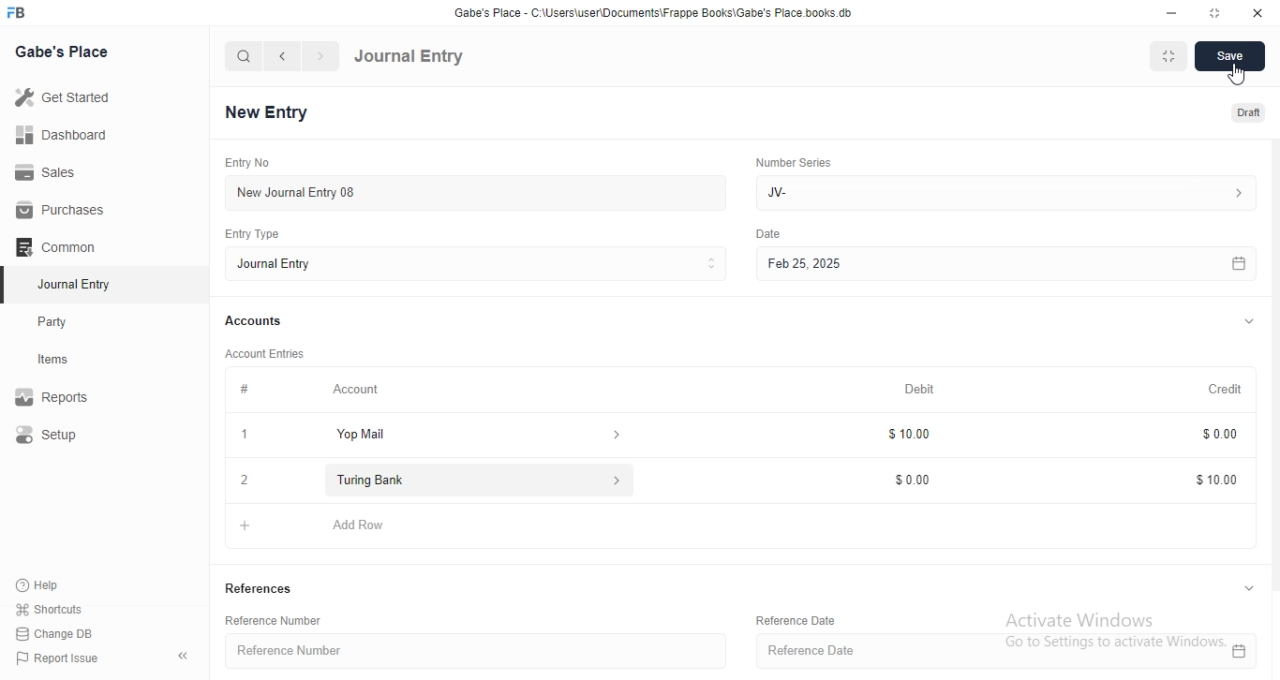  Describe the element at coordinates (71, 284) in the screenshot. I see `Journal Entry` at that location.